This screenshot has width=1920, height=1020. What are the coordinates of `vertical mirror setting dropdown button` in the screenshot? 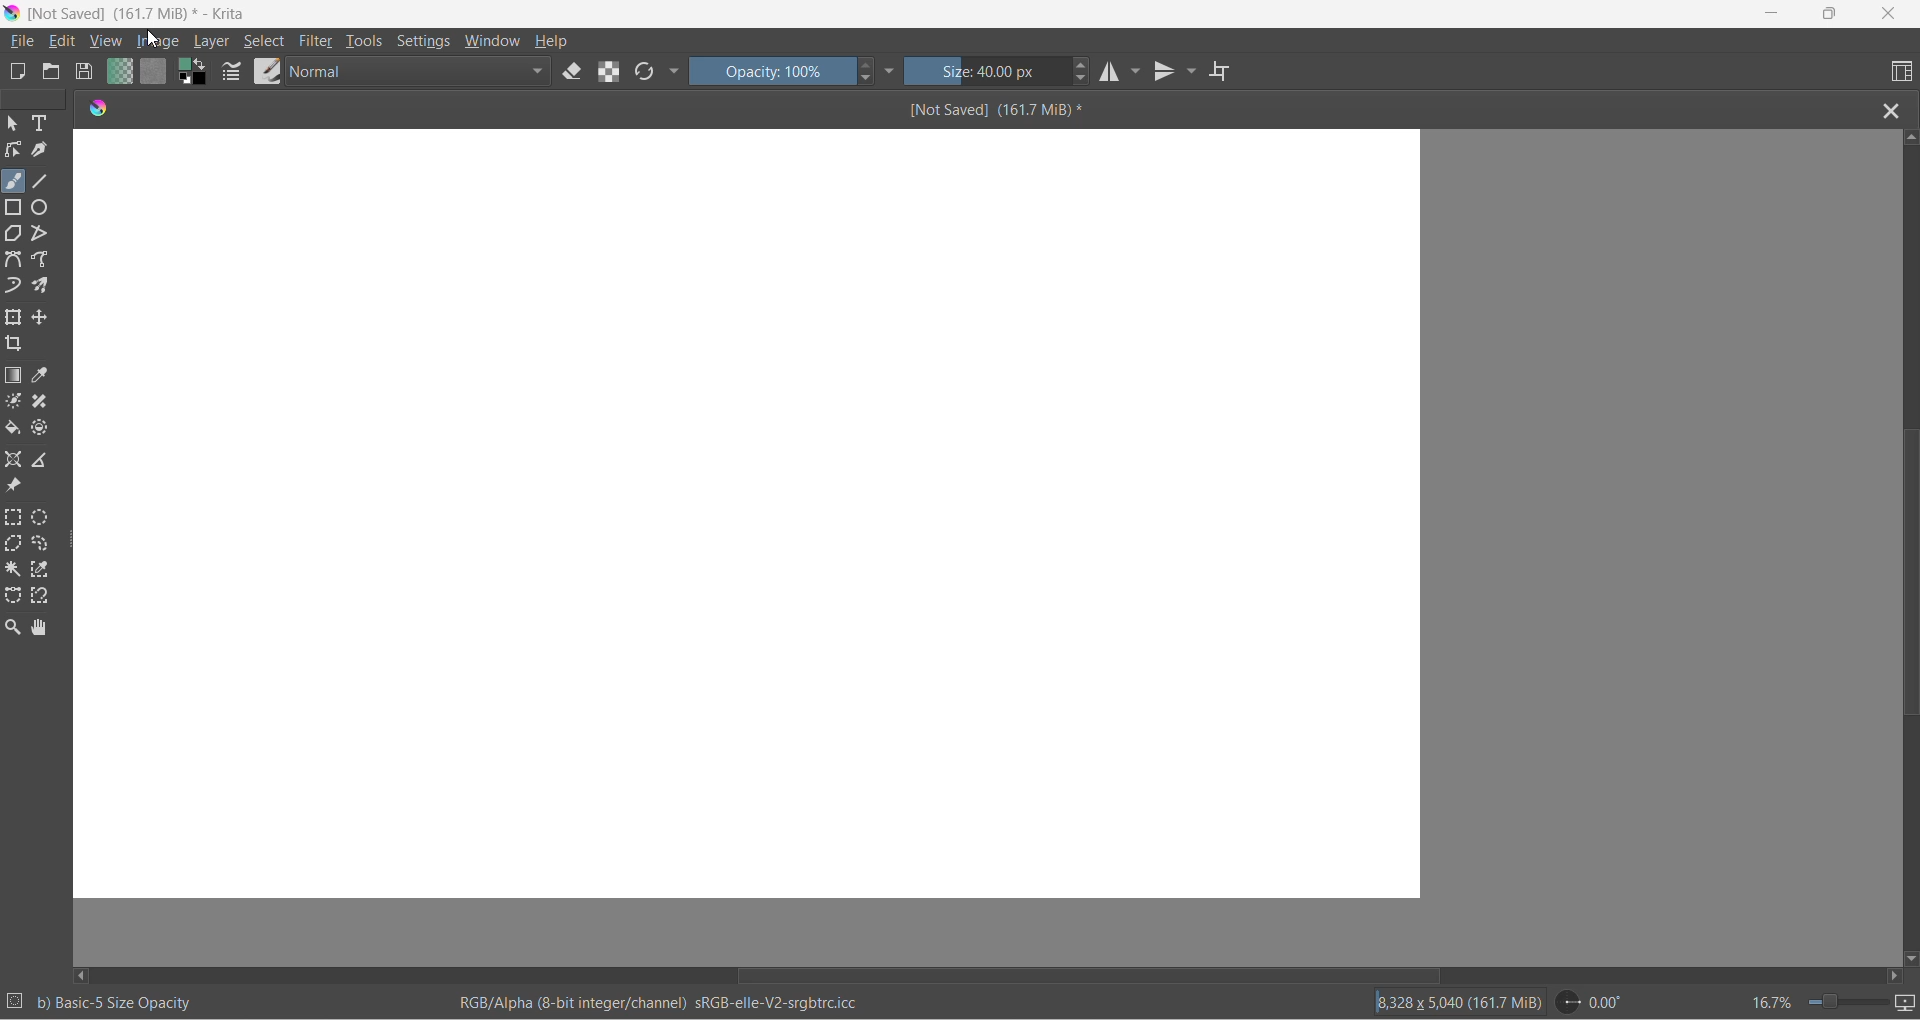 It's located at (1193, 74).